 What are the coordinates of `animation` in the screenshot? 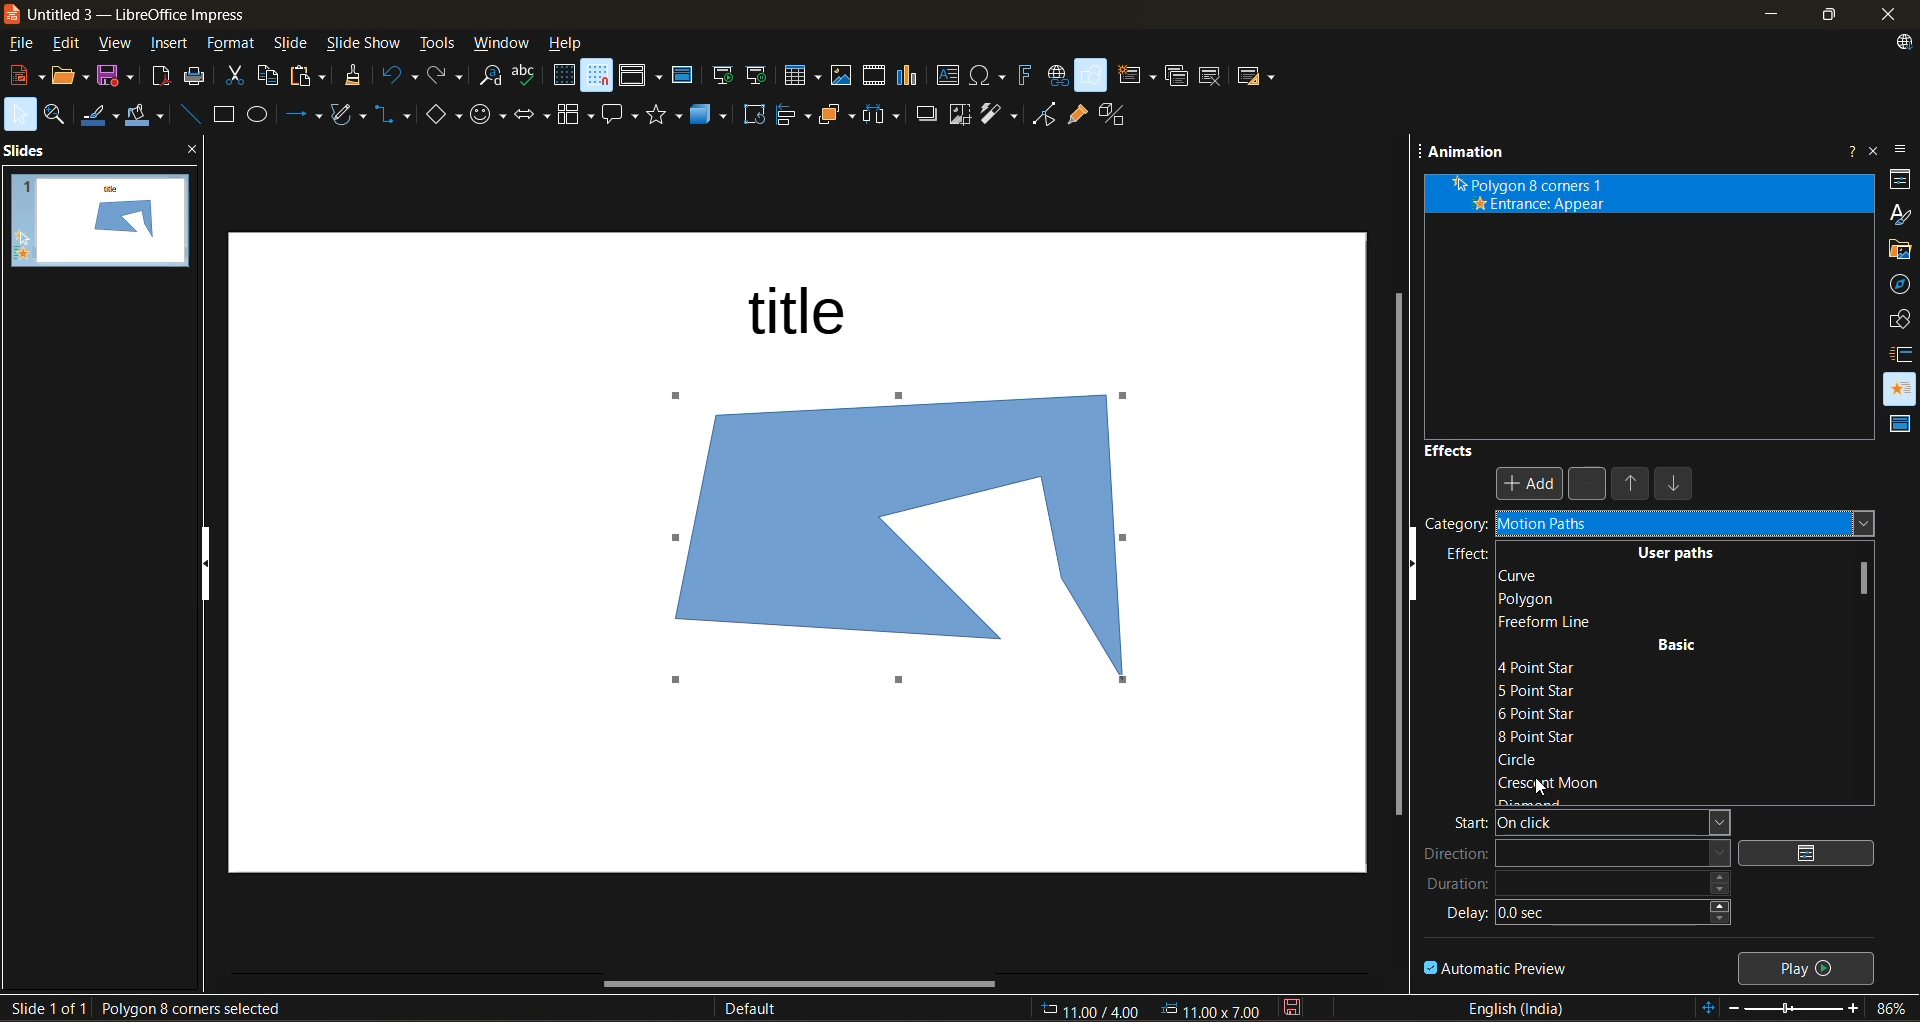 It's located at (1895, 386).